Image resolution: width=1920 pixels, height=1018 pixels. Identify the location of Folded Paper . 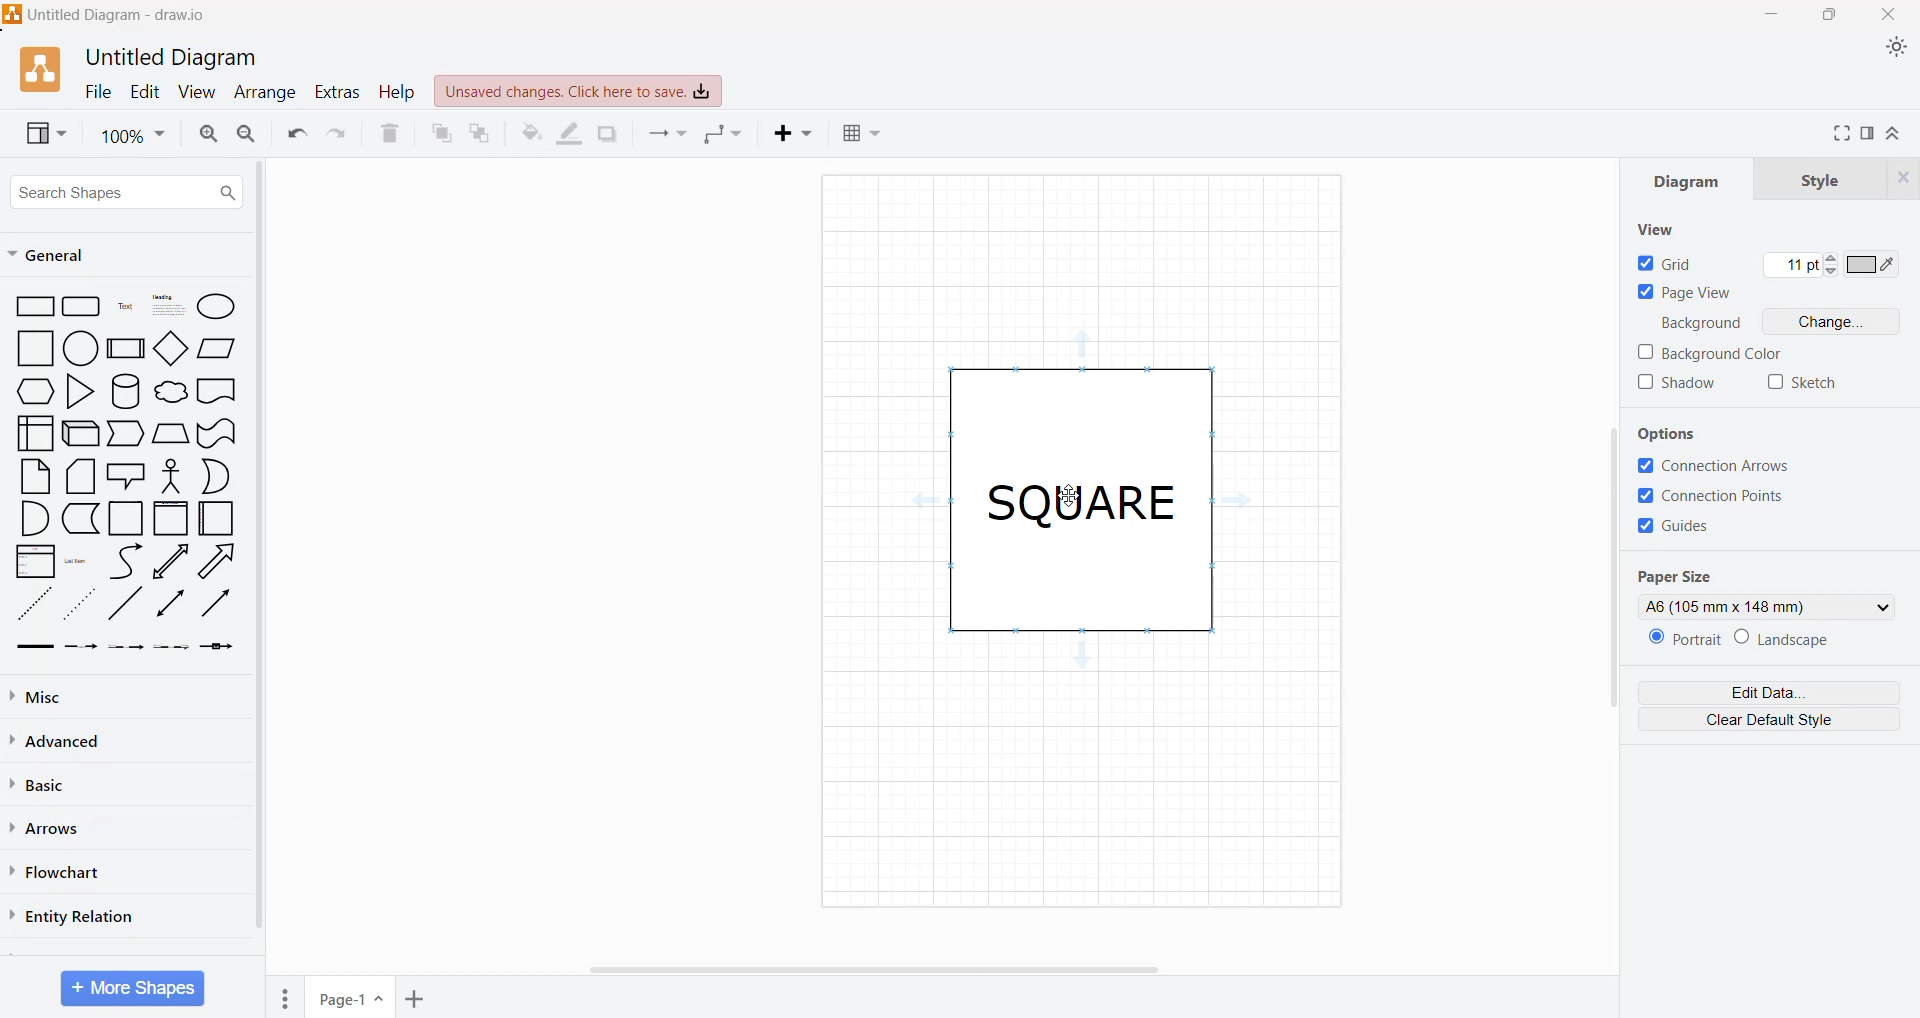
(218, 519).